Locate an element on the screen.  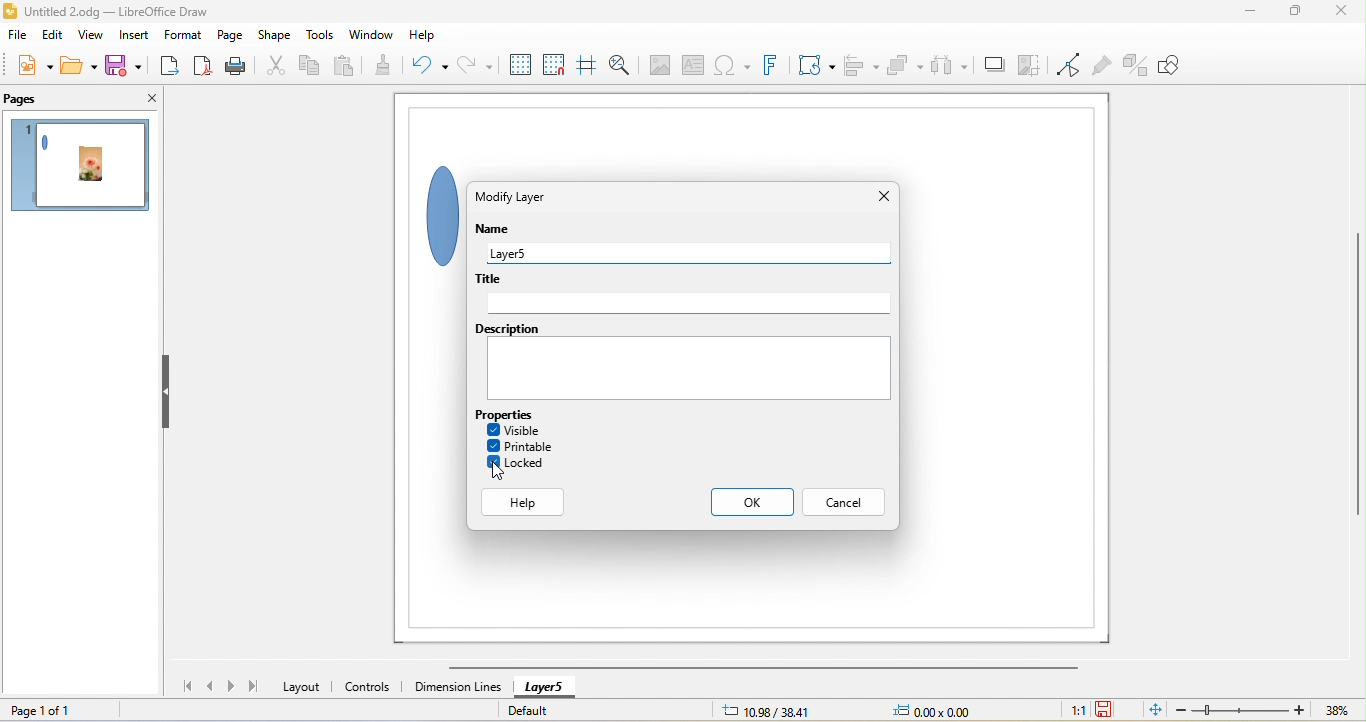
horizontal scroll bar is located at coordinates (763, 667).